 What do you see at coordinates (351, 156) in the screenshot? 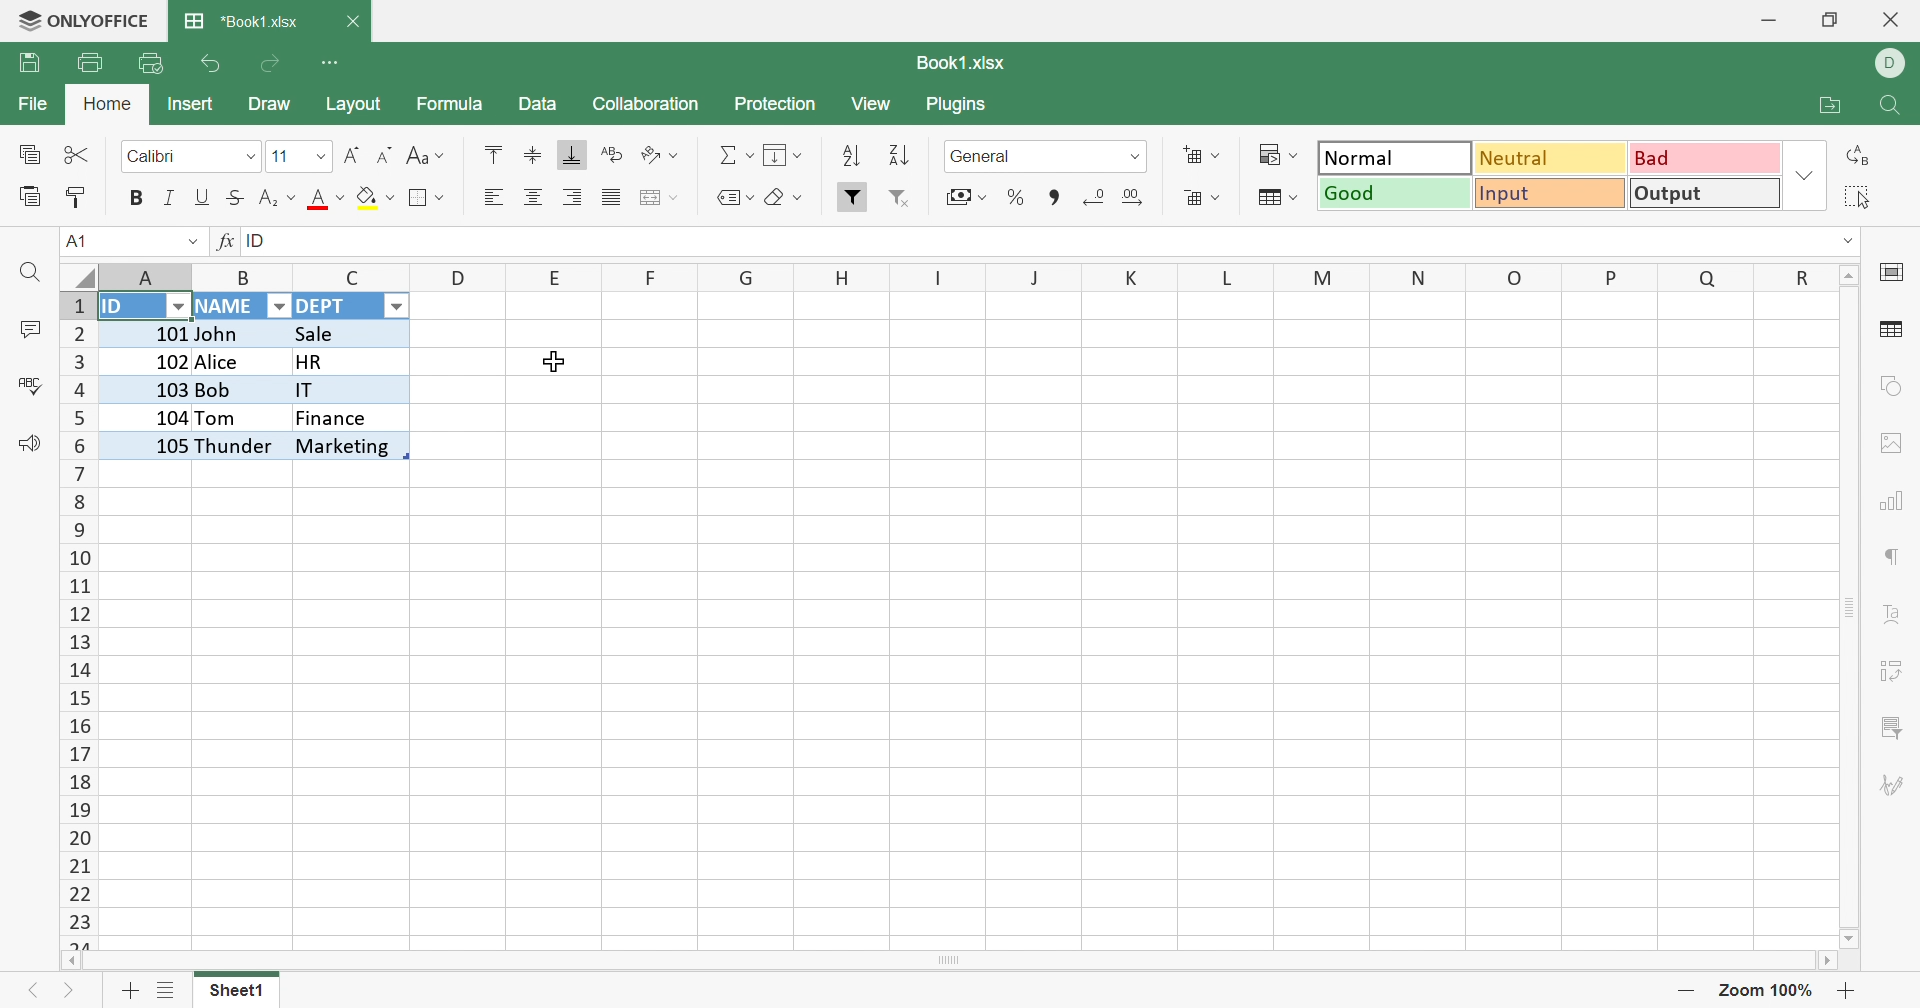
I see `Increment font size` at bounding box center [351, 156].